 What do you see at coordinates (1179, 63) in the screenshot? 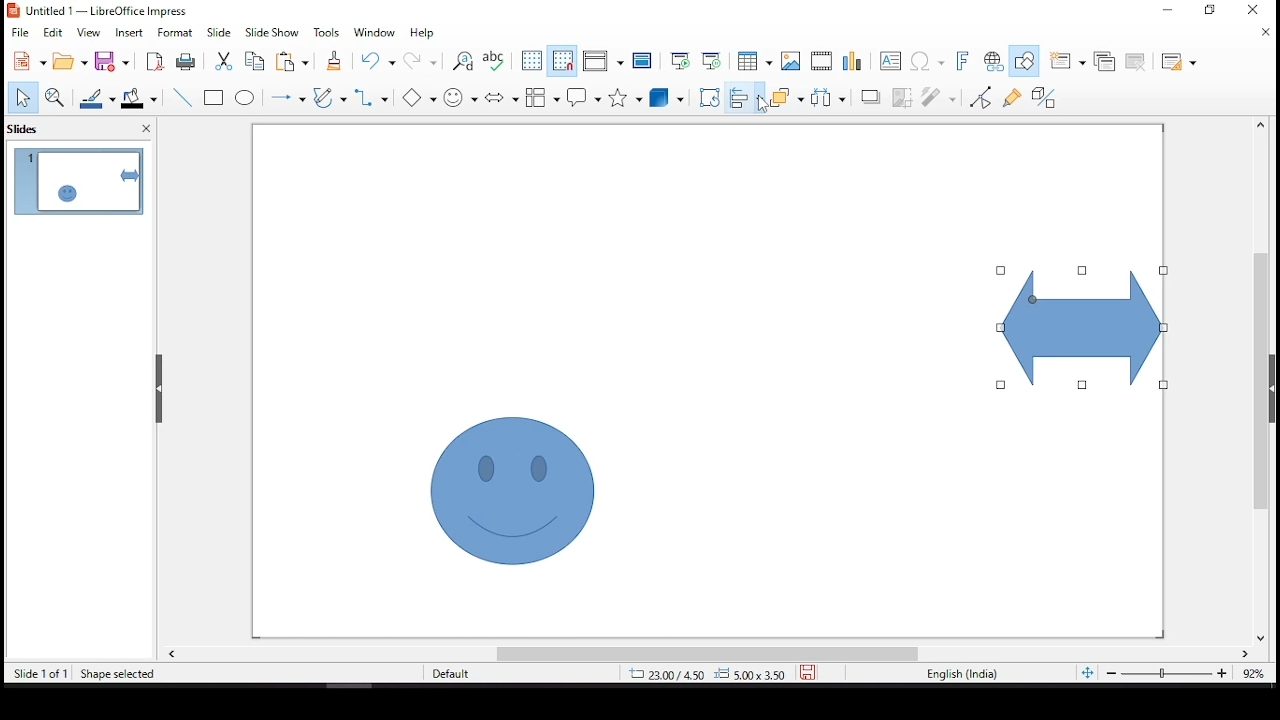
I see `slide layout` at bounding box center [1179, 63].